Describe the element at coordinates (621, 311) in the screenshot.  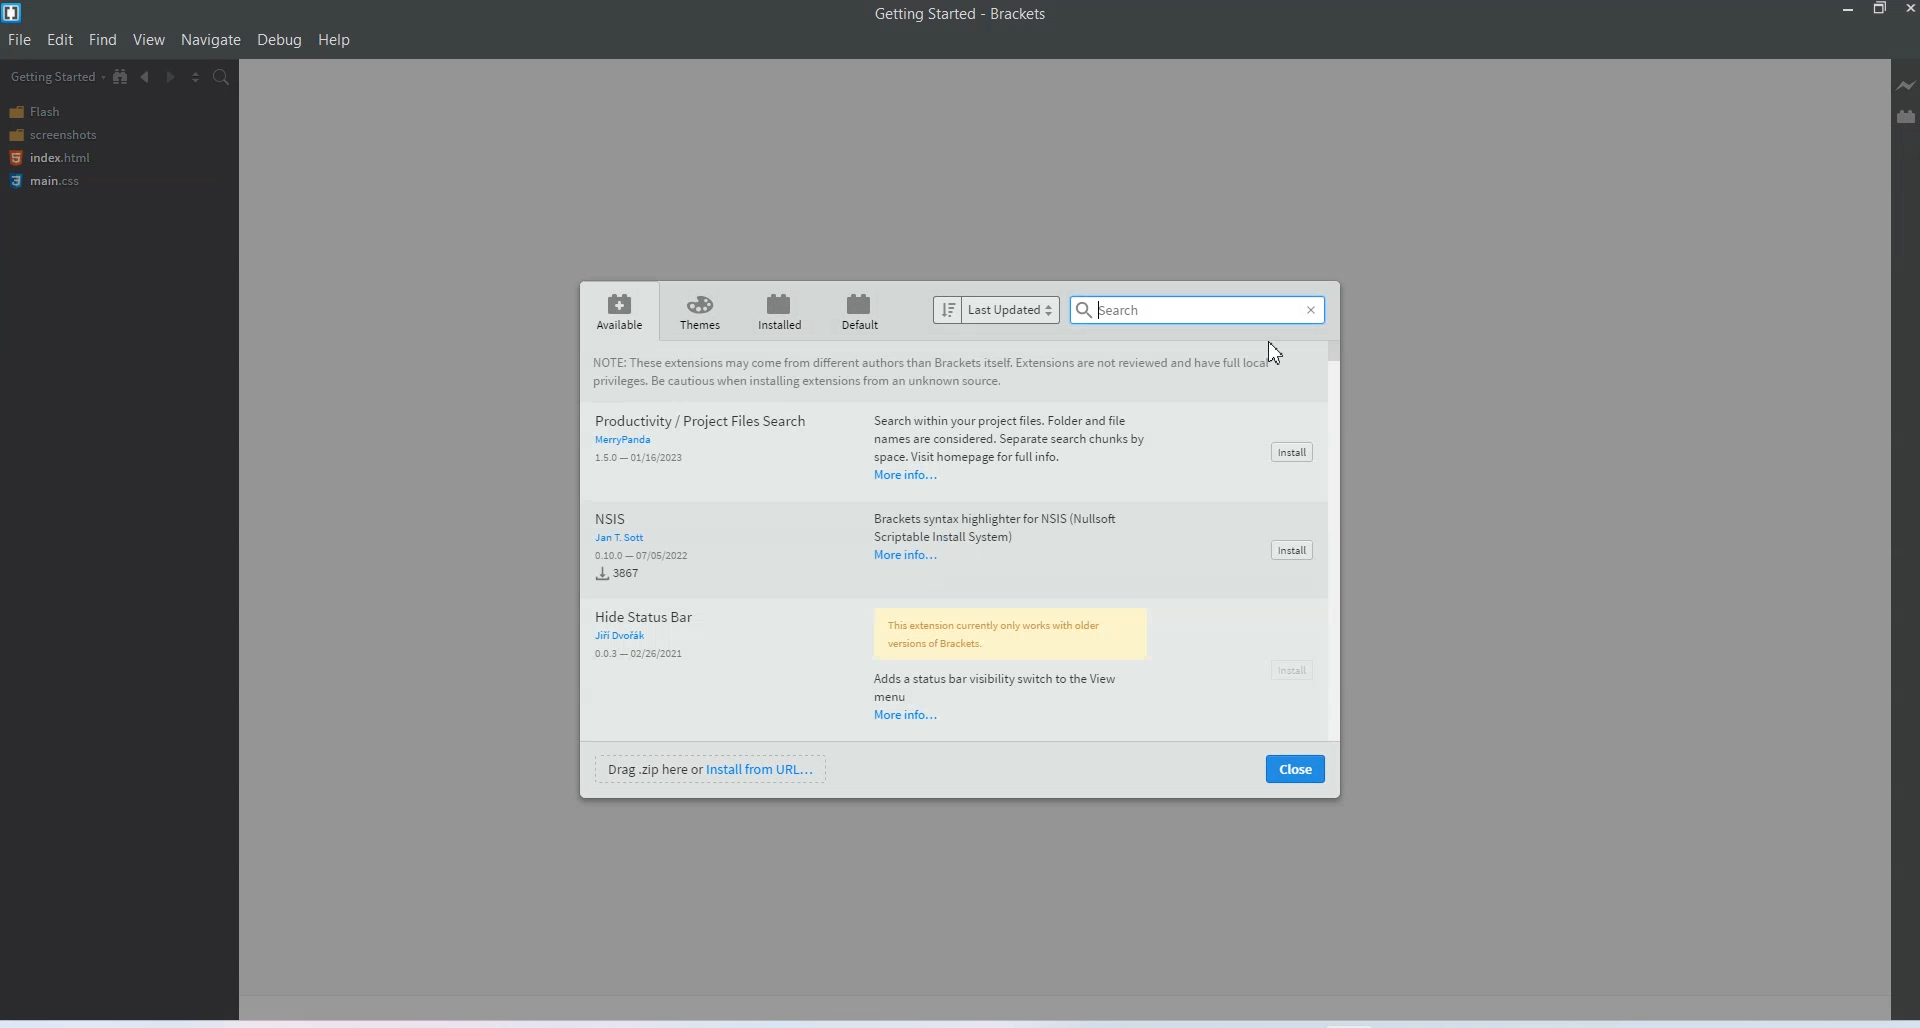
I see `Available` at that location.